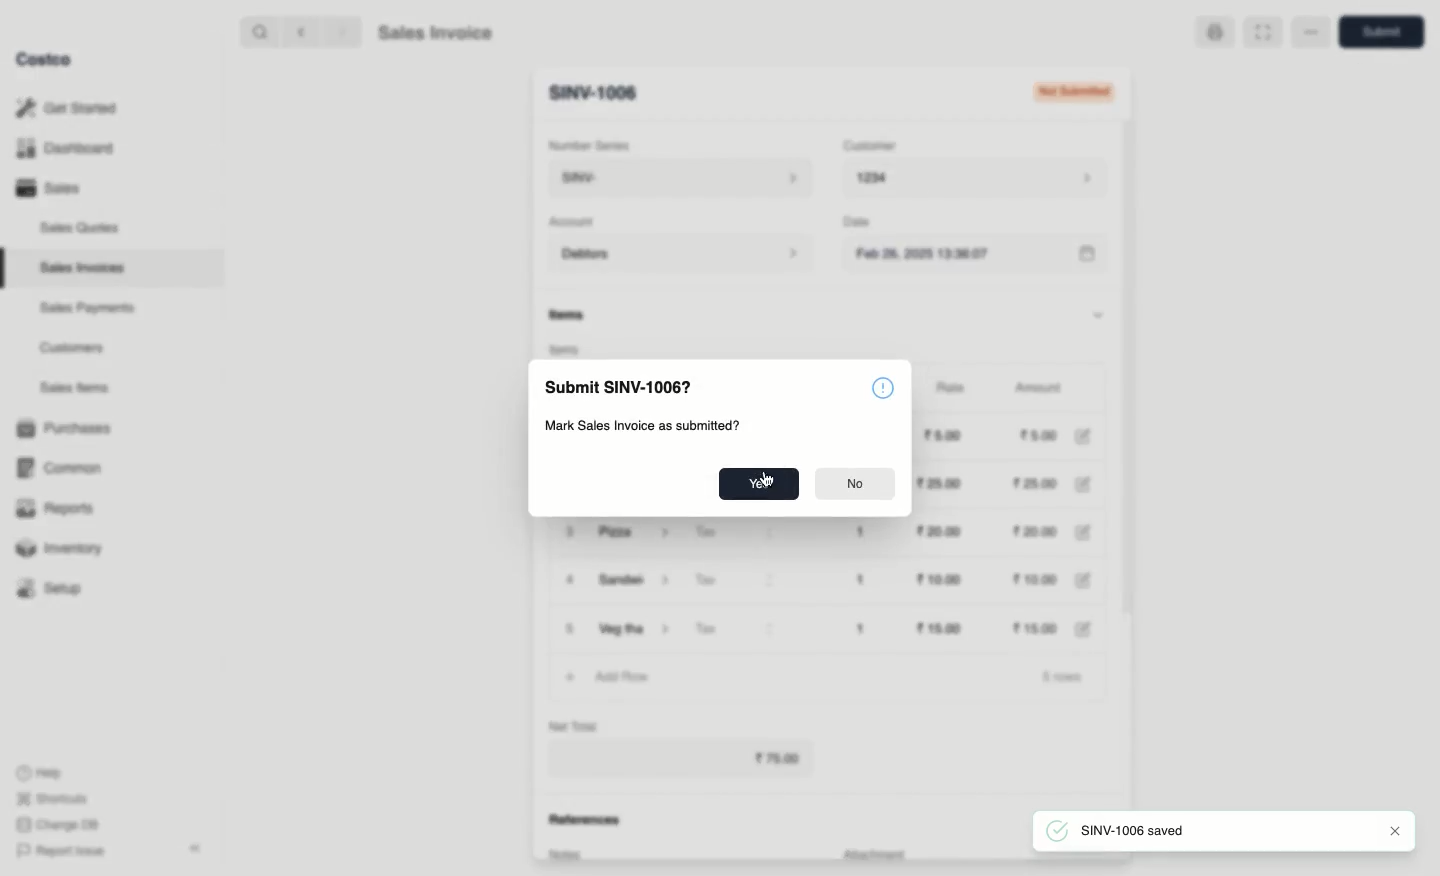  I want to click on Sales Invoice, so click(435, 35).